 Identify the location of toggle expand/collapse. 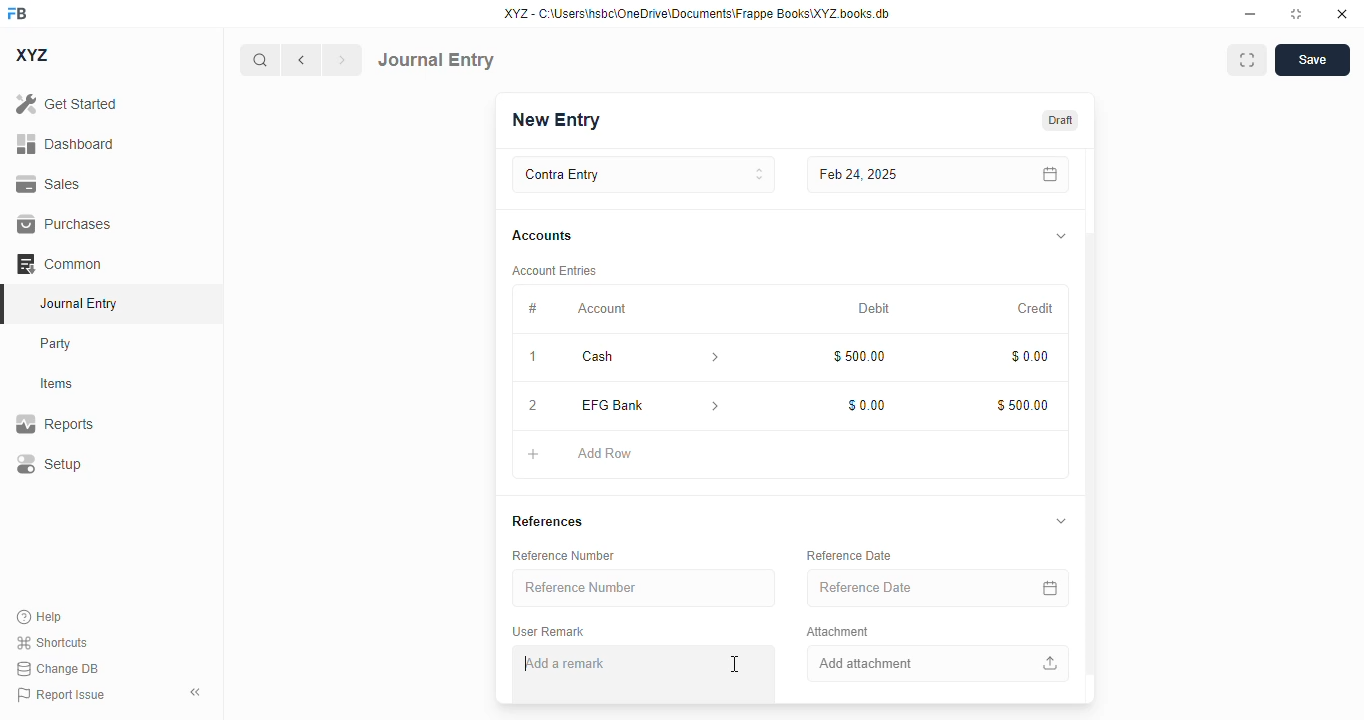
(1062, 522).